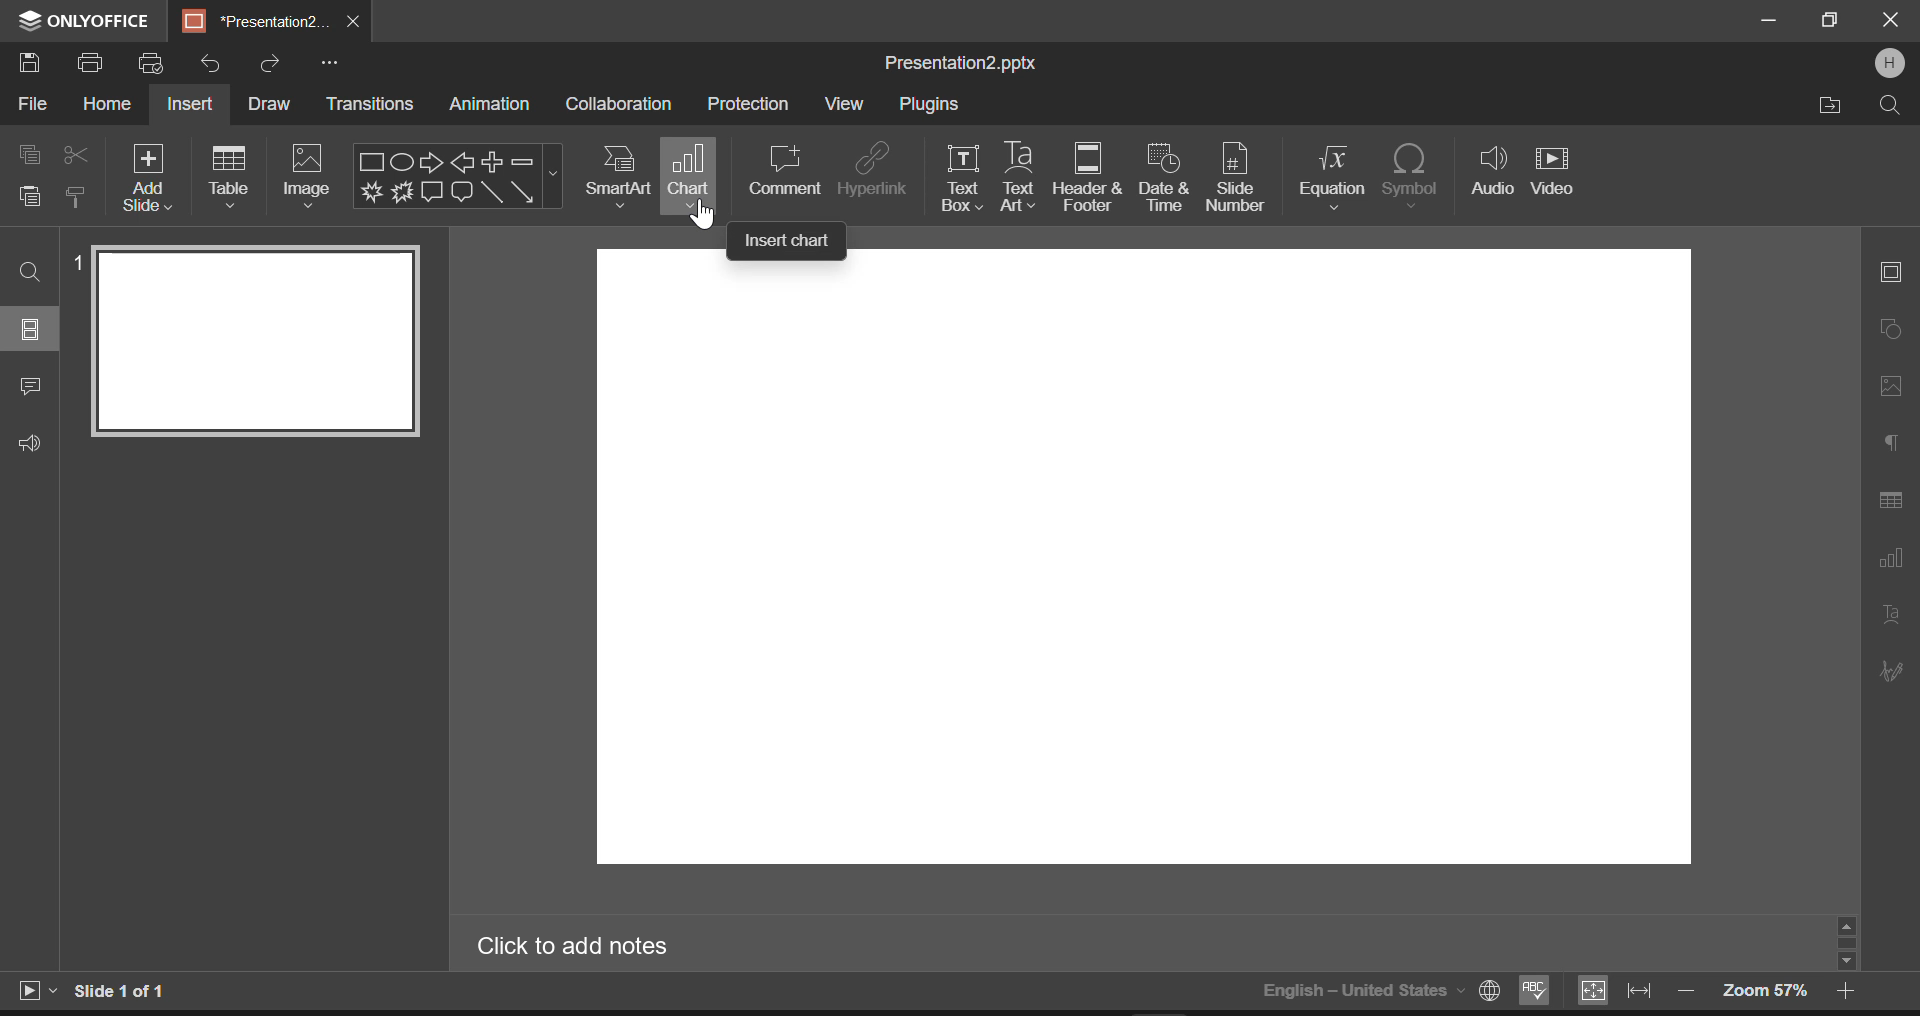 The width and height of the screenshot is (1920, 1016). Describe the element at coordinates (619, 178) in the screenshot. I see `SmartArt` at that location.